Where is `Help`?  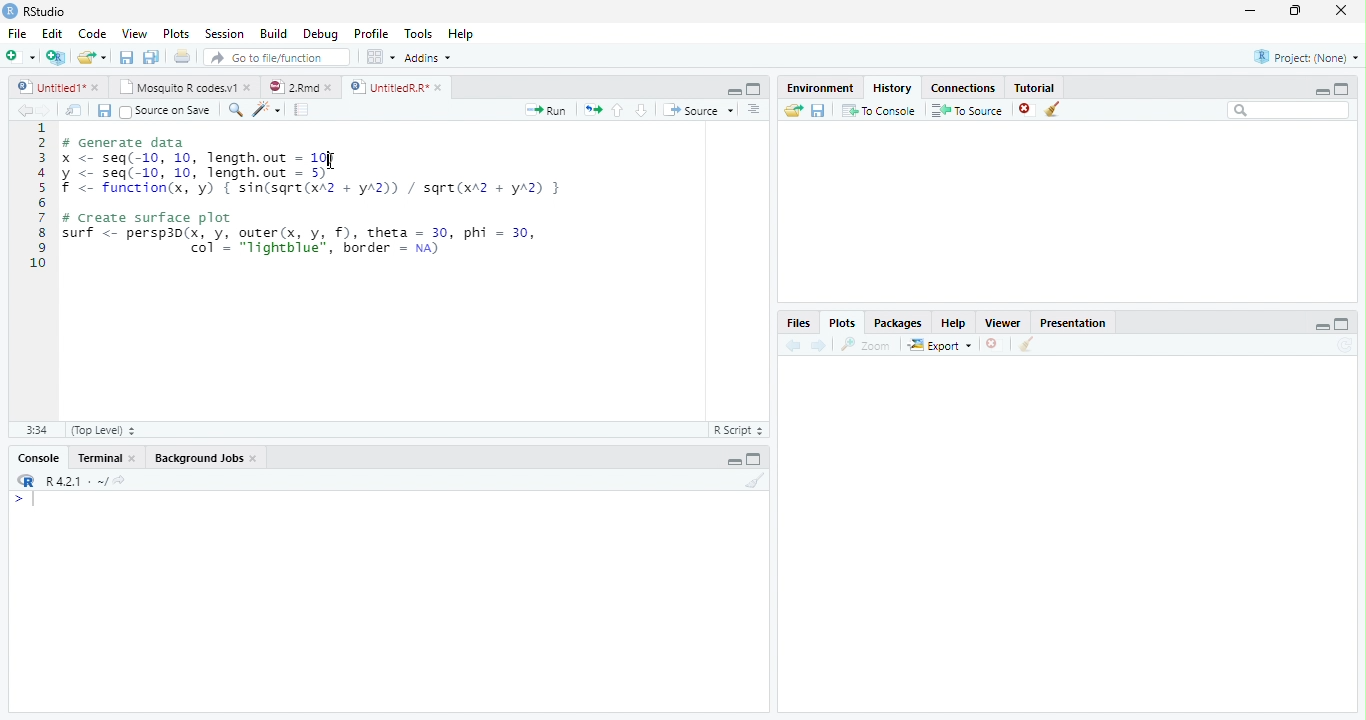 Help is located at coordinates (954, 322).